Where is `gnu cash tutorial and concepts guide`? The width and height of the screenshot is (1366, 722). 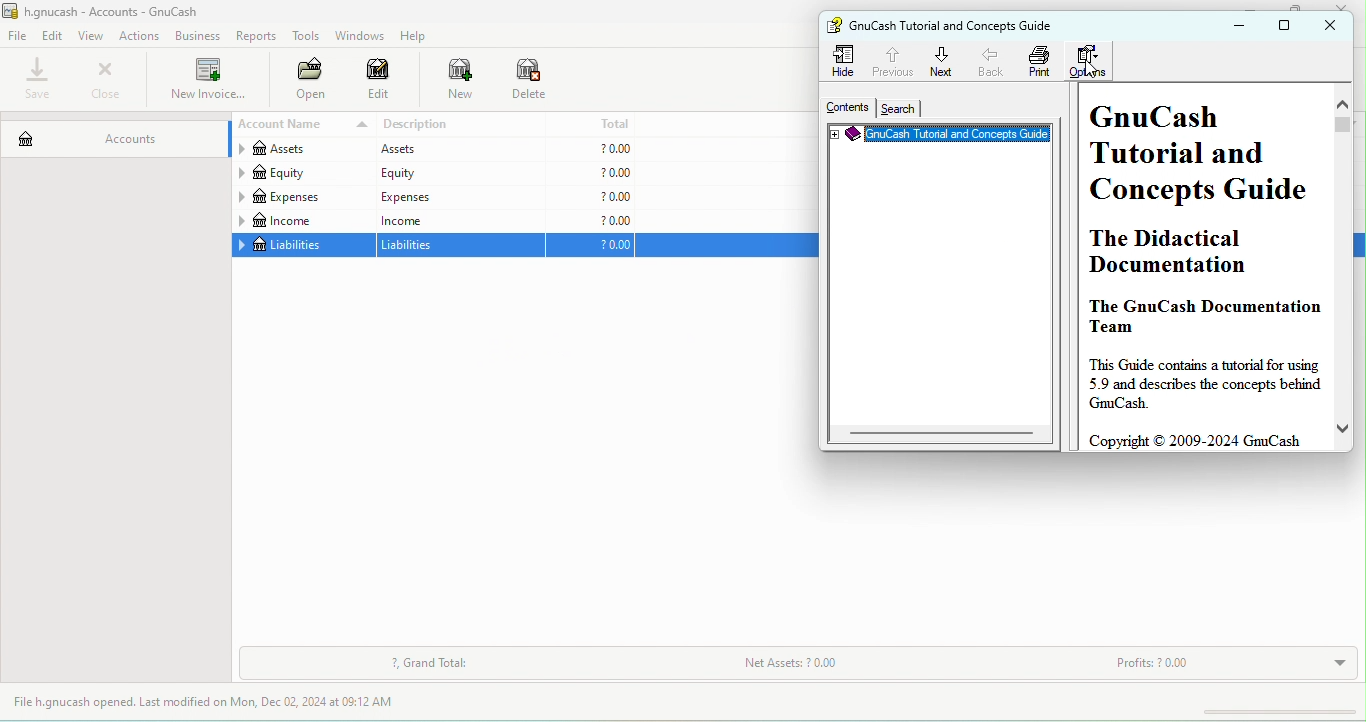
gnu cash tutorial and concepts guide is located at coordinates (959, 25).